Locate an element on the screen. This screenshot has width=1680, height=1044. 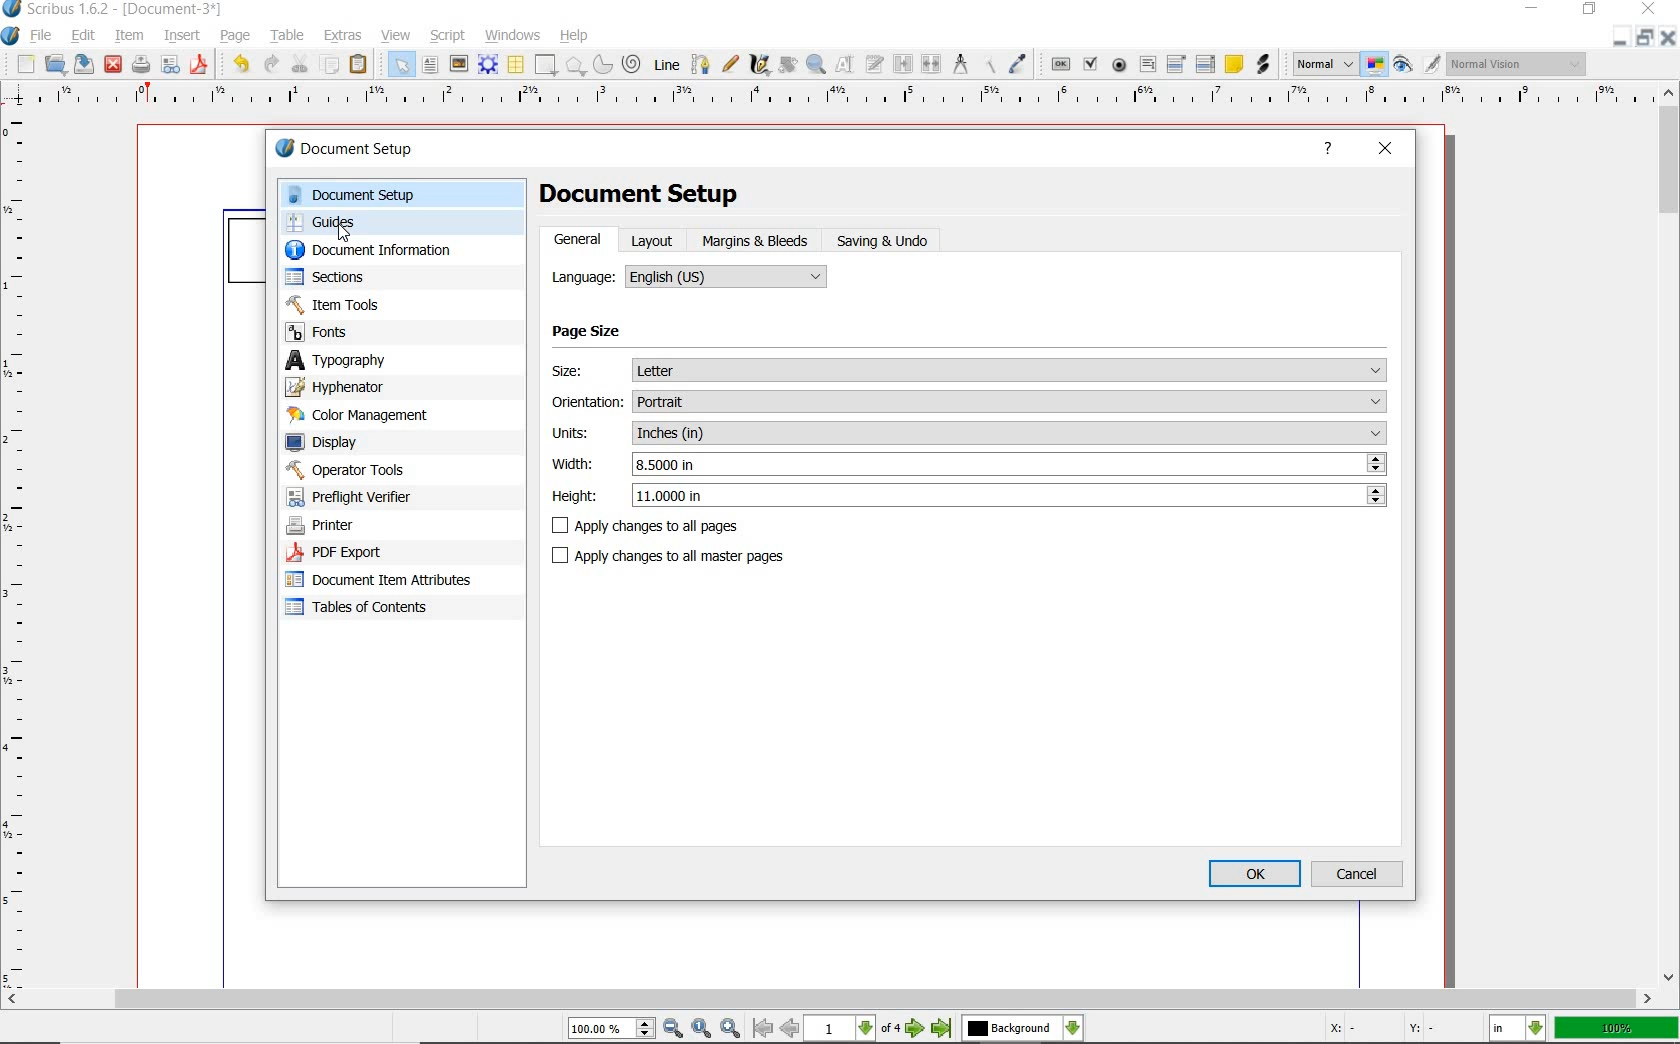
text annotation is located at coordinates (1233, 63).